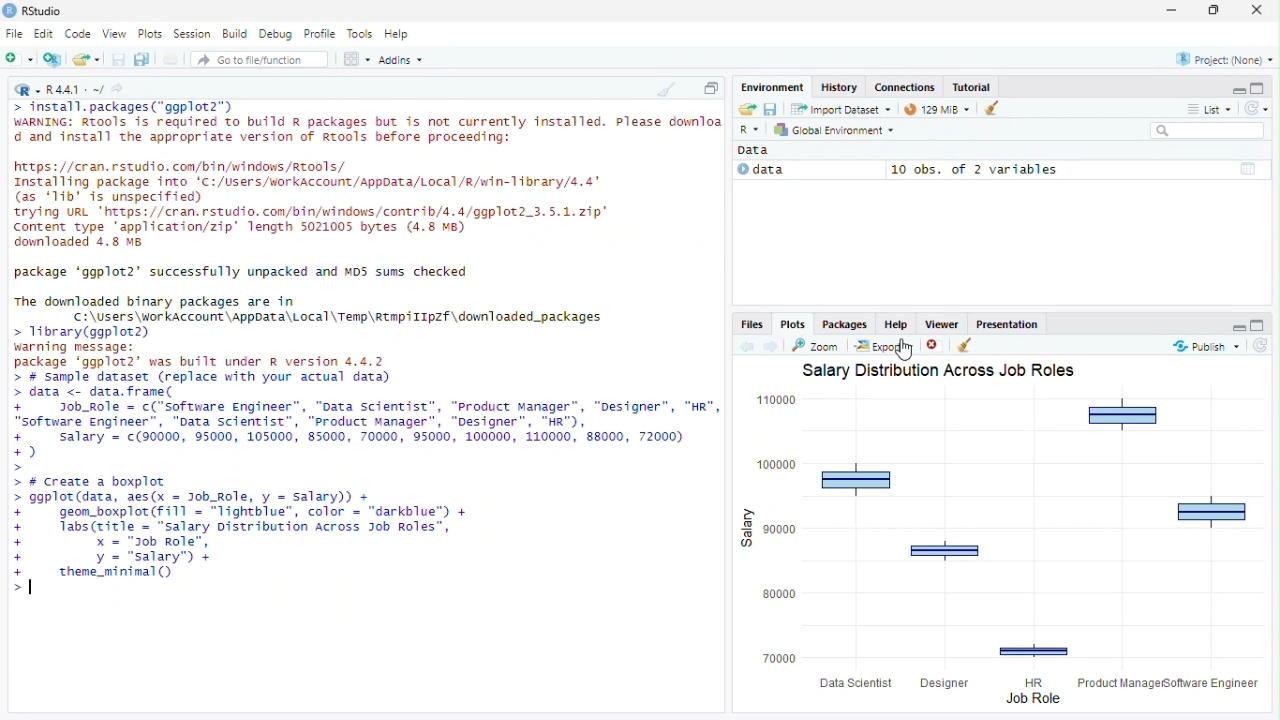 Image resolution: width=1280 pixels, height=720 pixels. Describe the element at coordinates (969, 345) in the screenshot. I see `Clear all plots` at that location.